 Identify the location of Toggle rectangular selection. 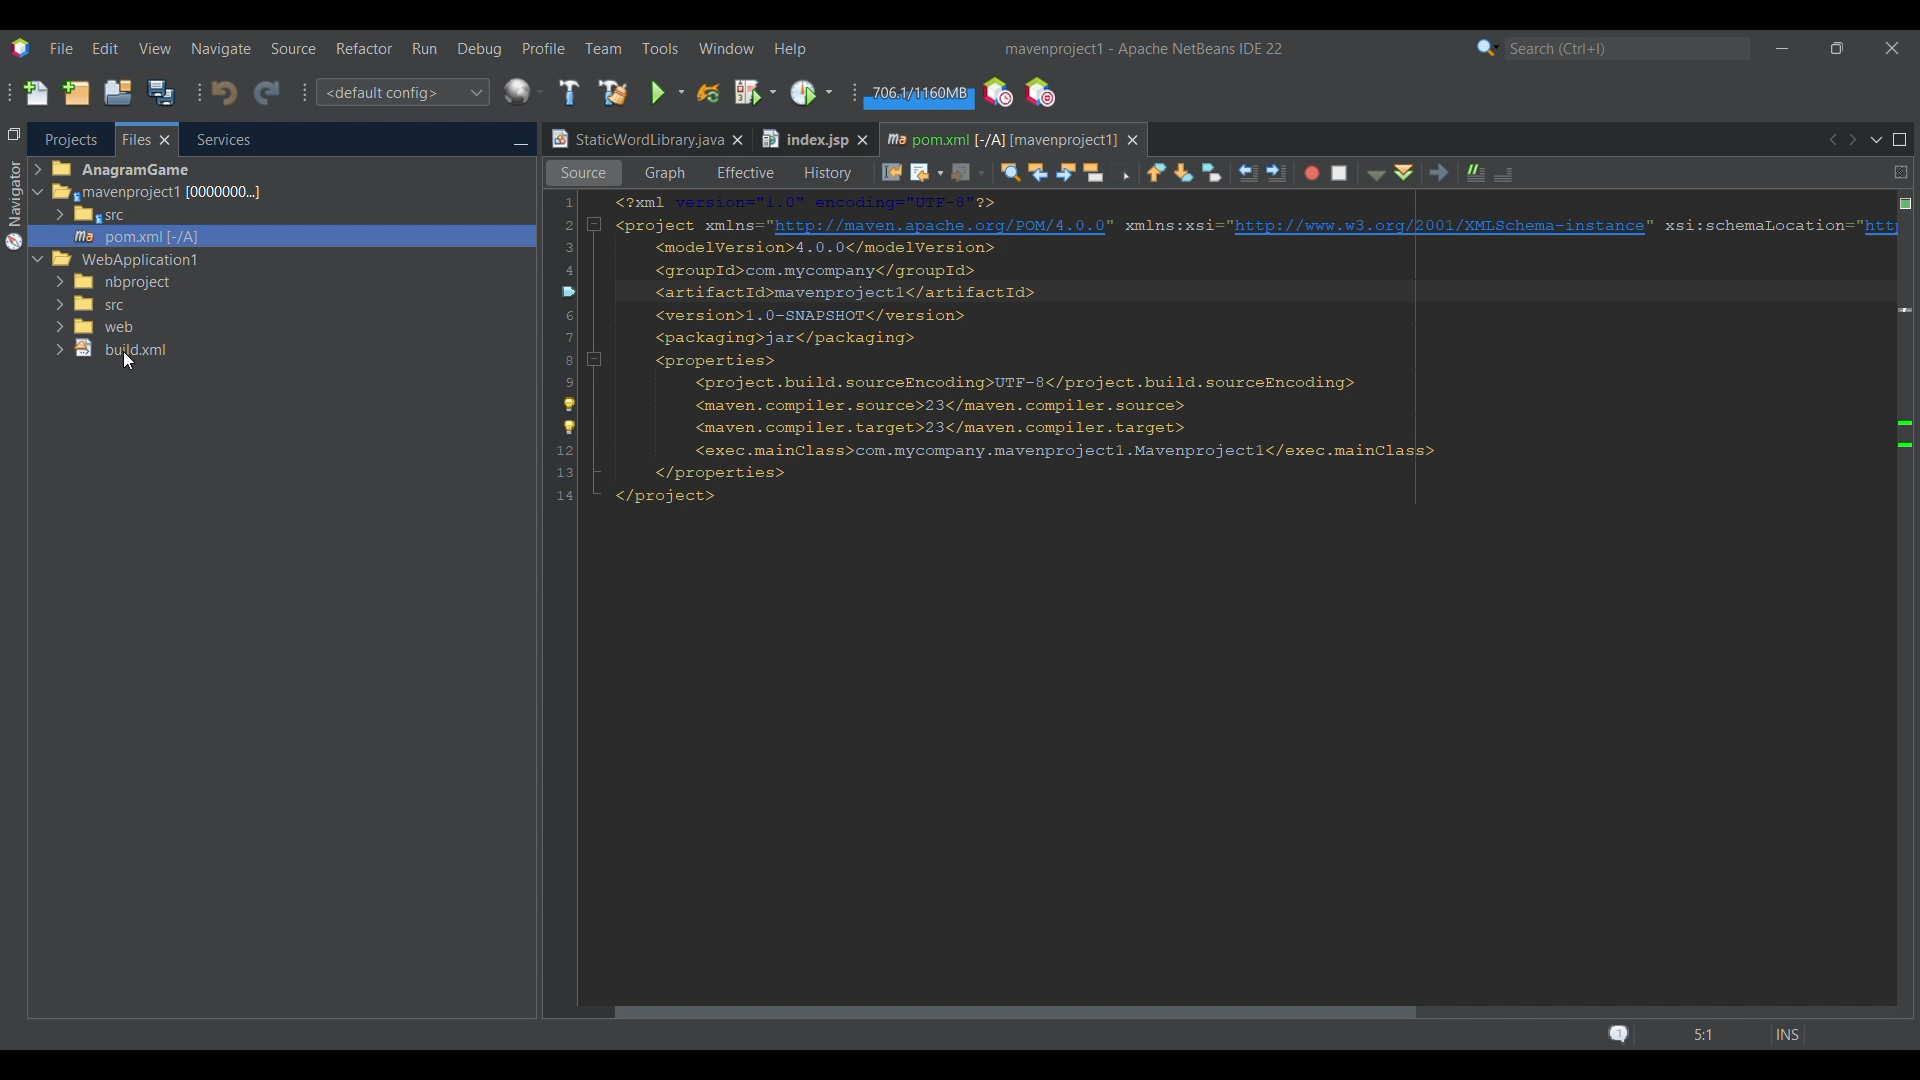
(1124, 174).